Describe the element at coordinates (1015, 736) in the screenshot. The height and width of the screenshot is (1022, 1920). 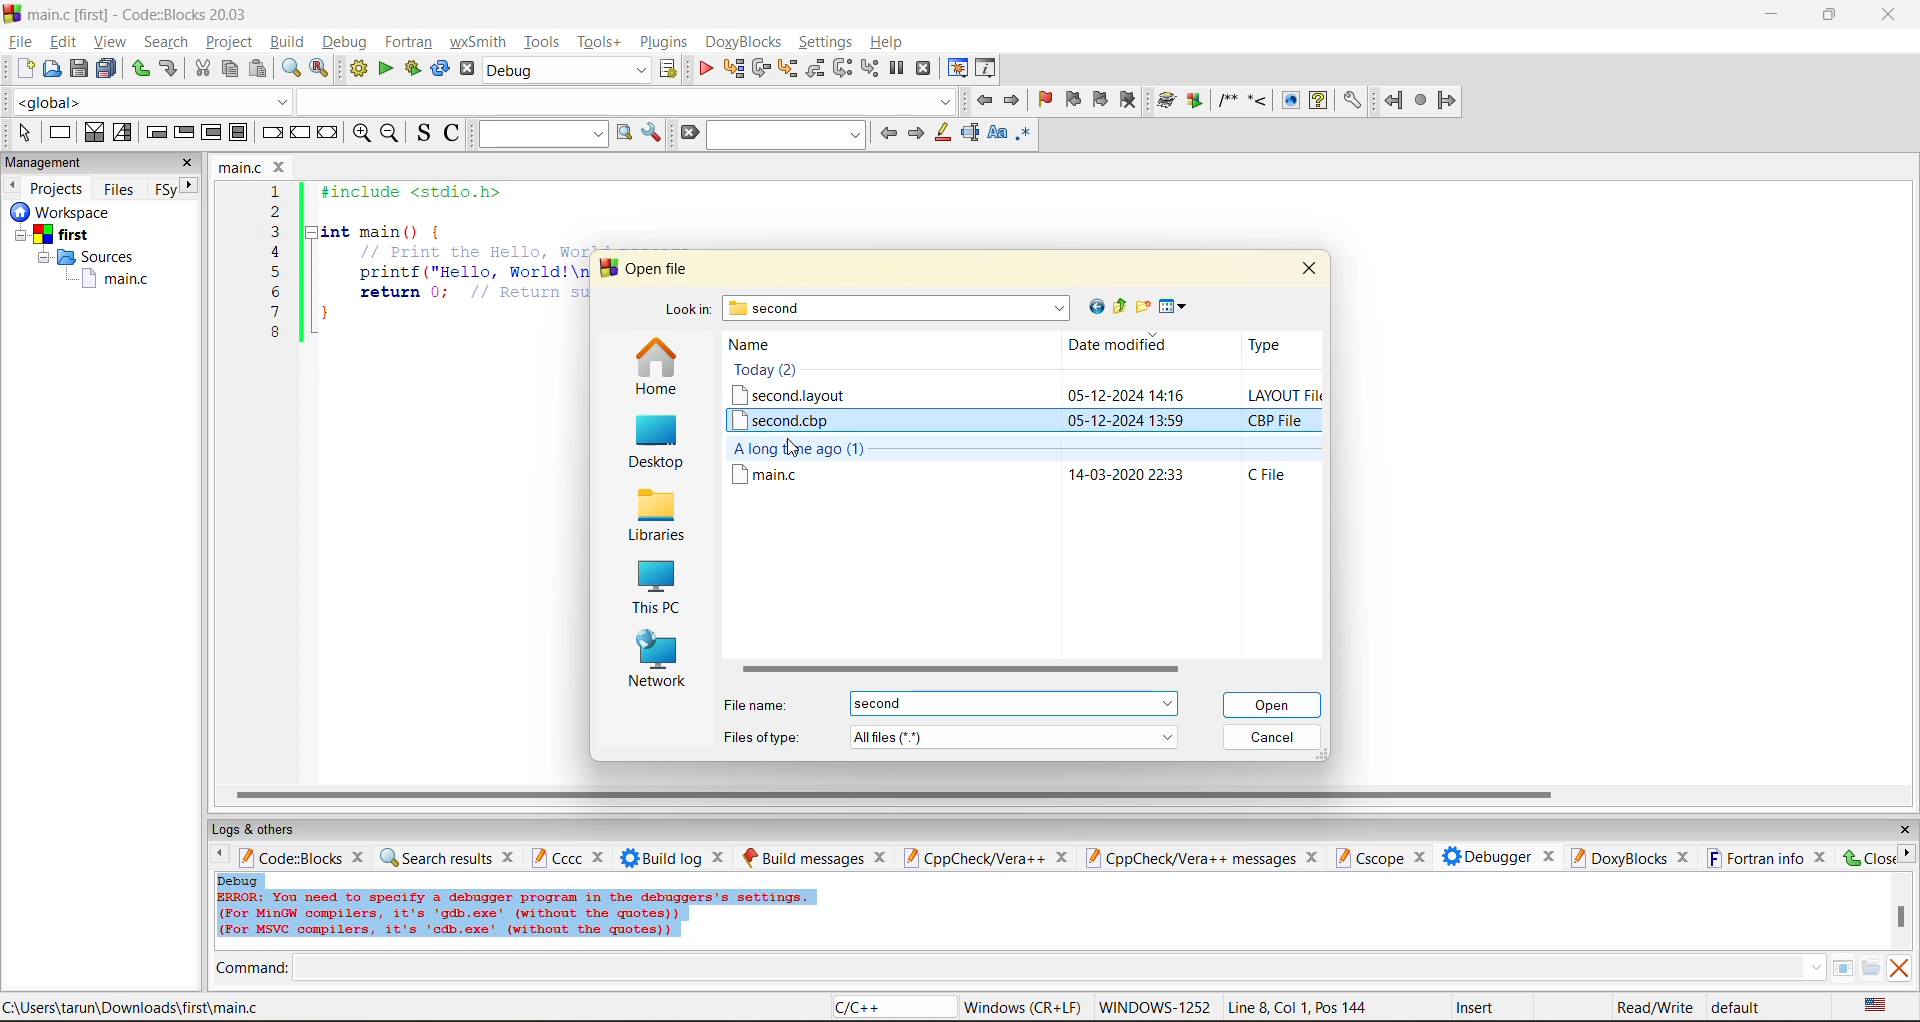
I see `file type menu` at that location.